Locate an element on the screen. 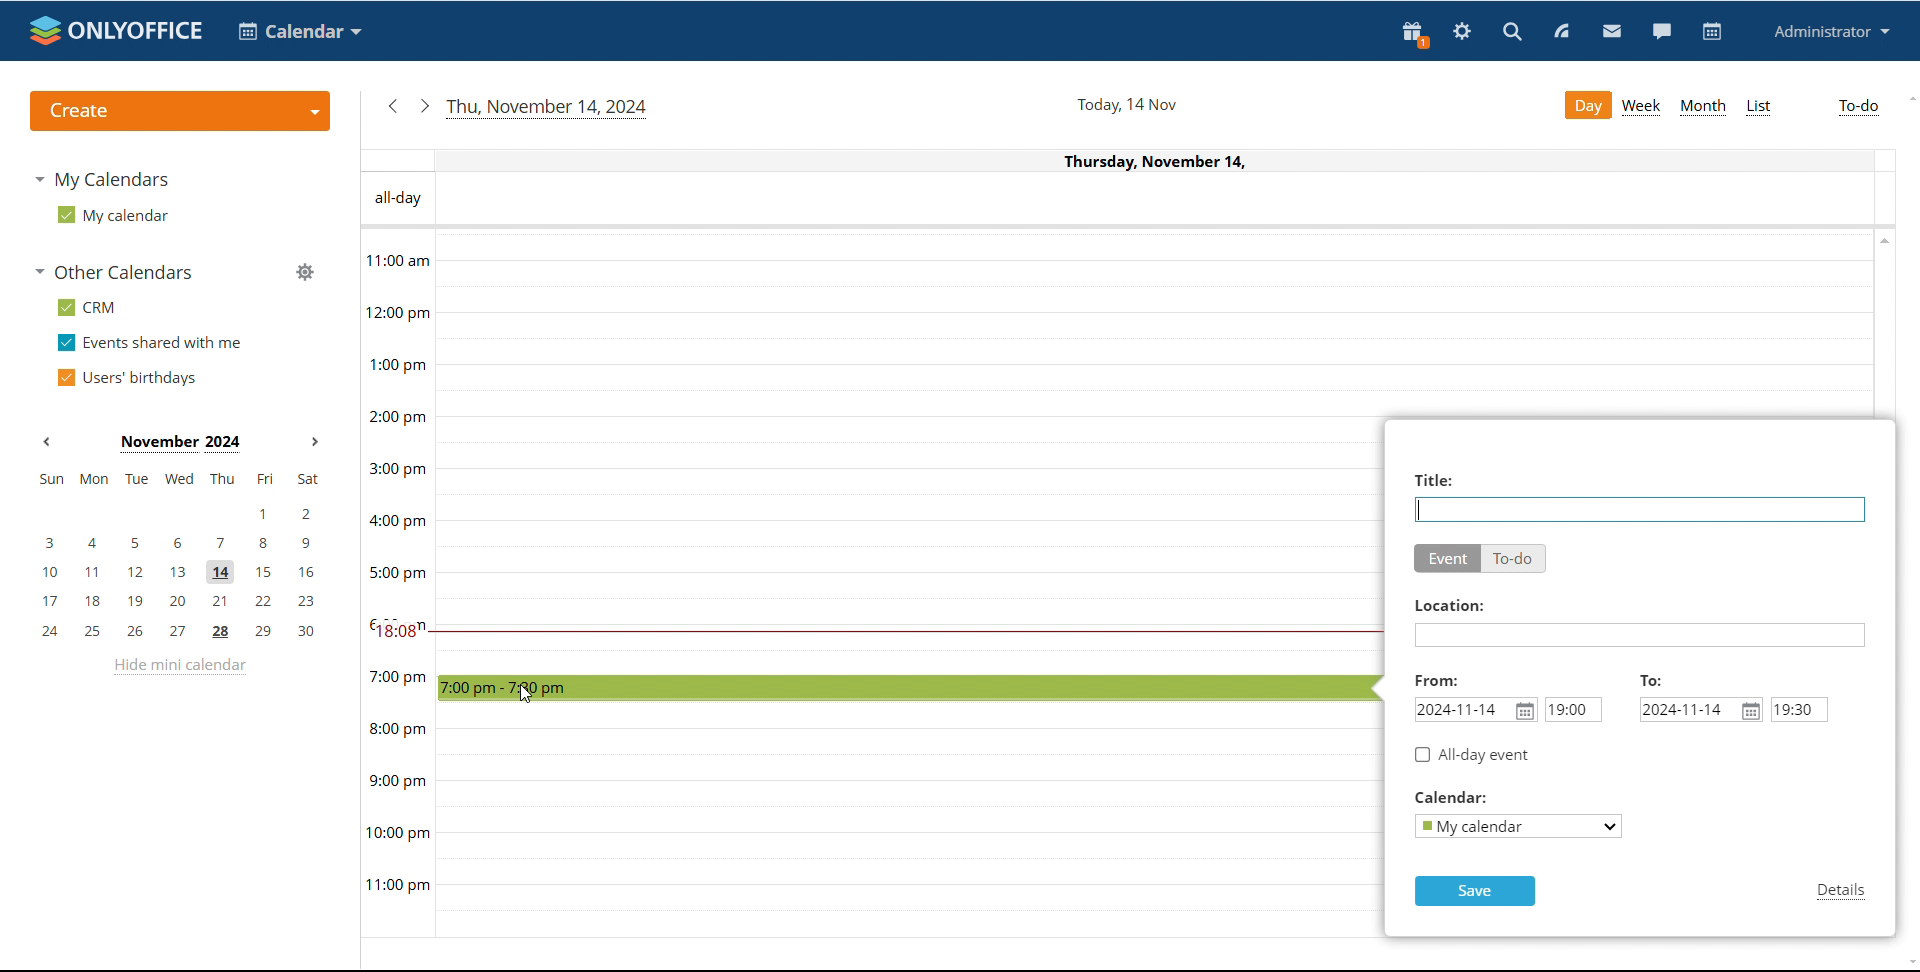  start time is located at coordinates (1575, 710).